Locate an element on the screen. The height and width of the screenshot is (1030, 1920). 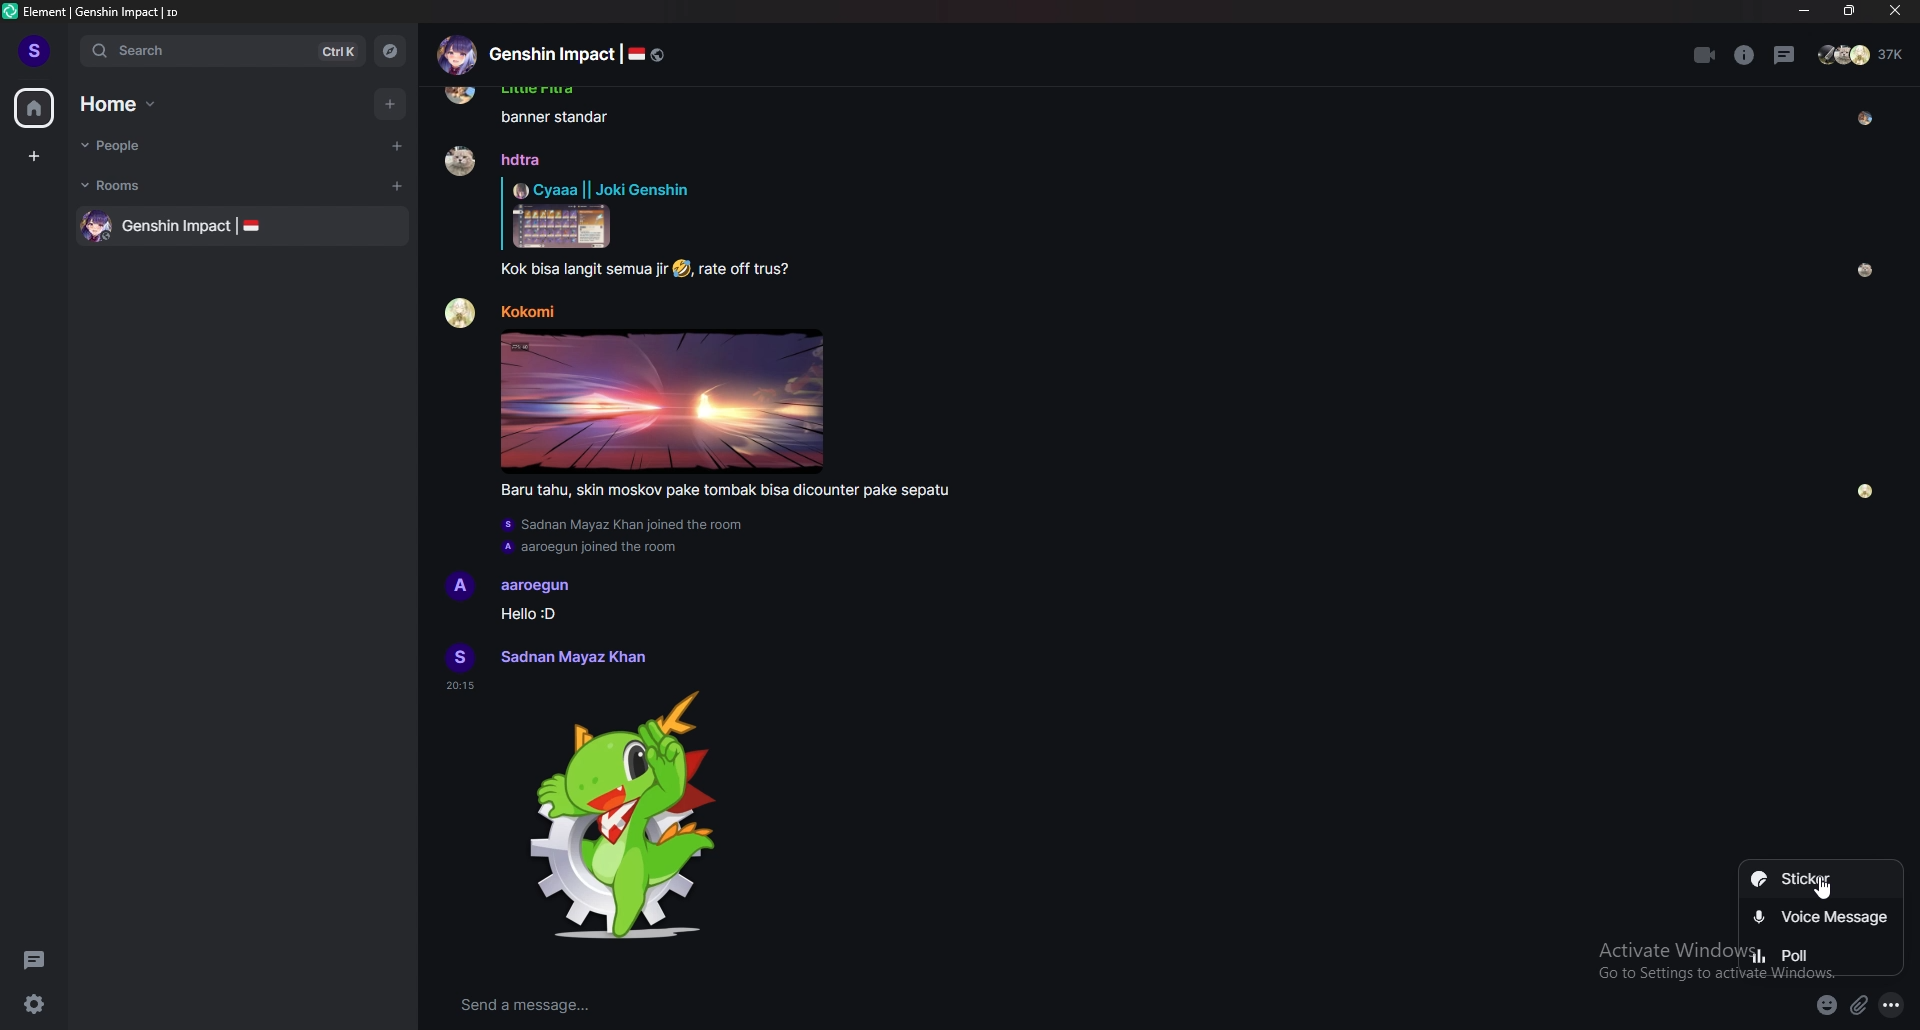
aaroegun is located at coordinates (536, 587).